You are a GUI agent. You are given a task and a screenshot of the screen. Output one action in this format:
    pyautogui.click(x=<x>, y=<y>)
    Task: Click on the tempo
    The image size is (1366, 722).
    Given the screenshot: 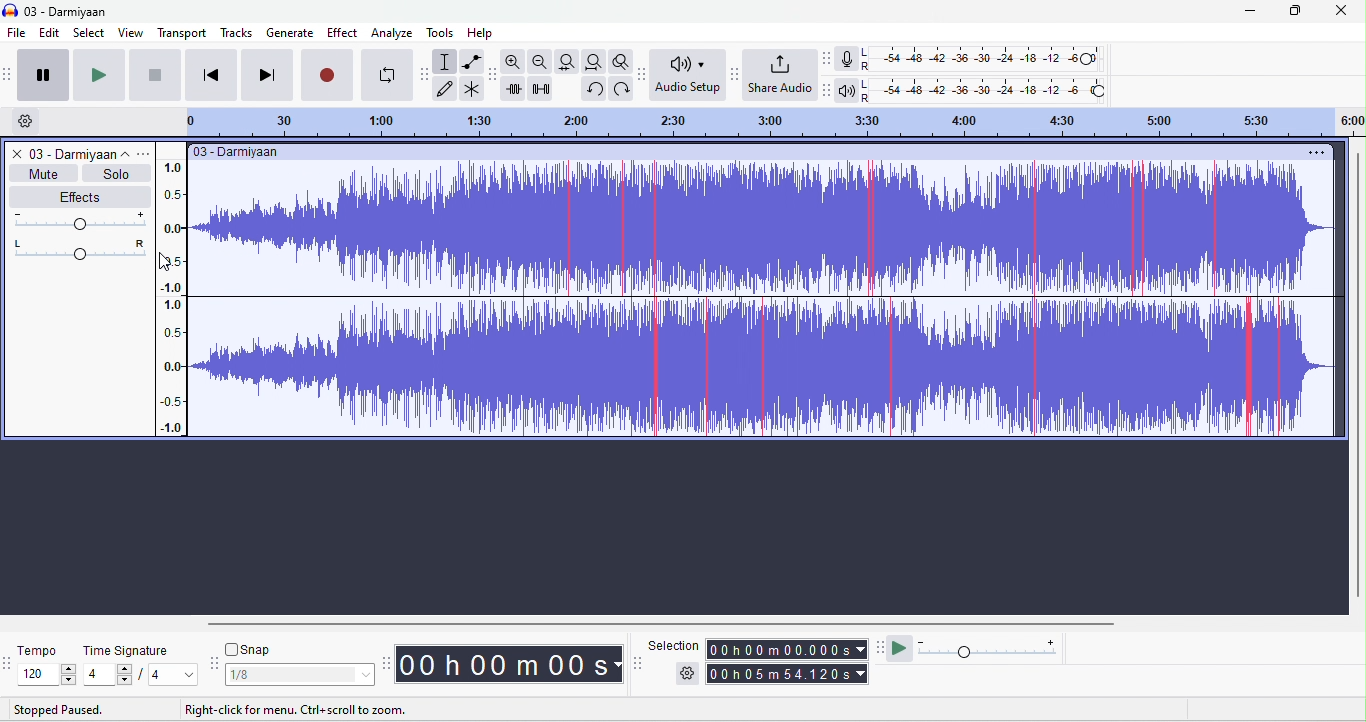 What is the action you would take?
    pyautogui.click(x=40, y=649)
    